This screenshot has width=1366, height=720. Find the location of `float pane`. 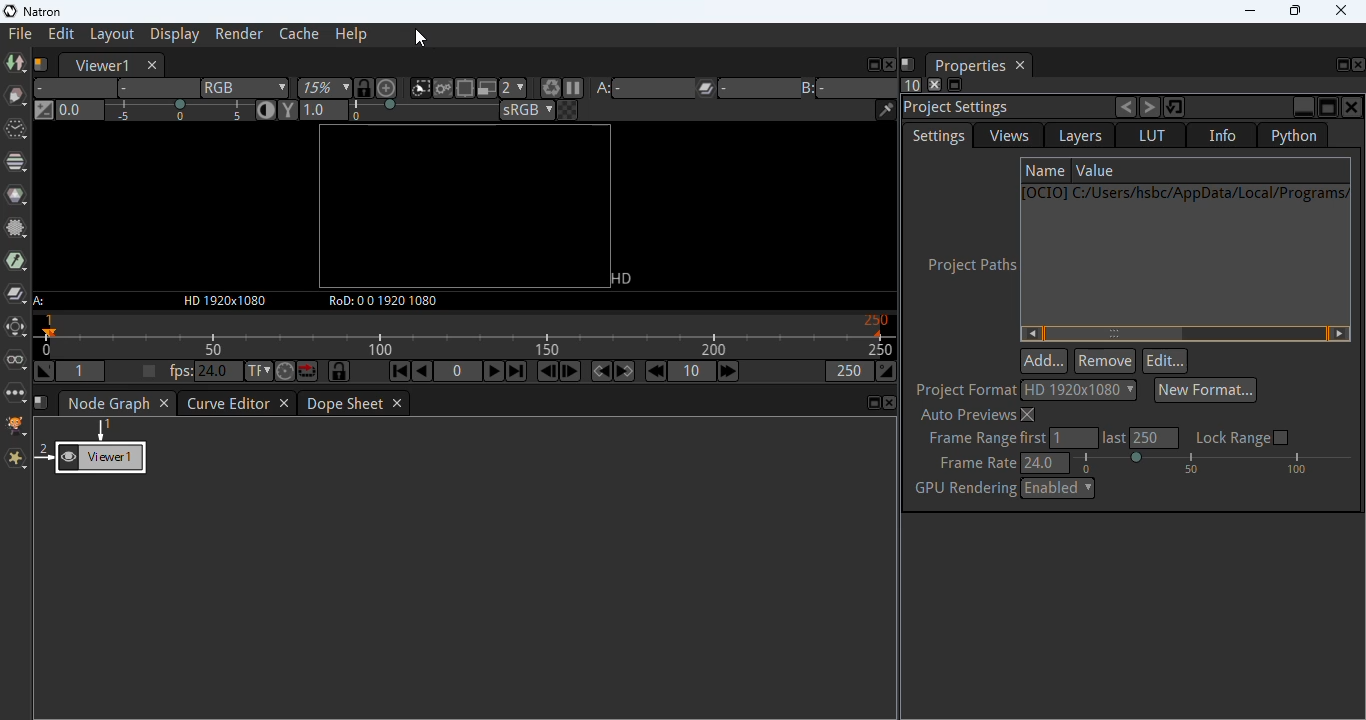

float pane is located at coordinates (1341, 65).